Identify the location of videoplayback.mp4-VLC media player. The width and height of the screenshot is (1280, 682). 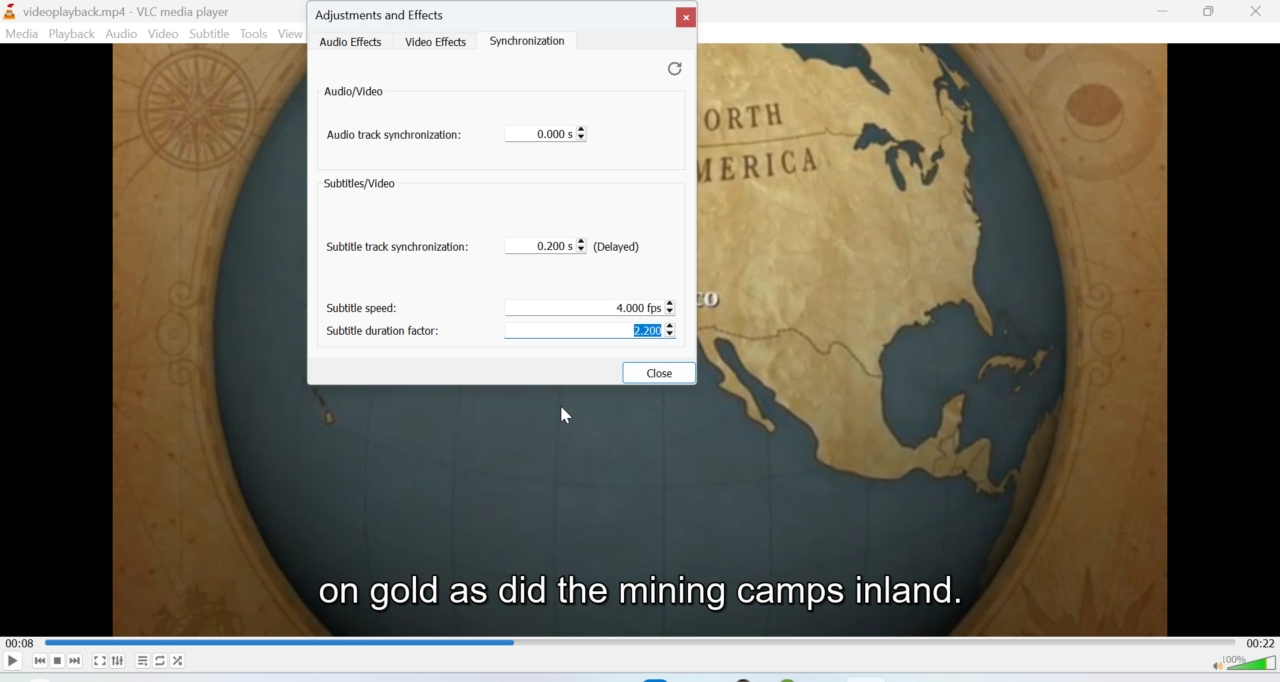
(120, 12).